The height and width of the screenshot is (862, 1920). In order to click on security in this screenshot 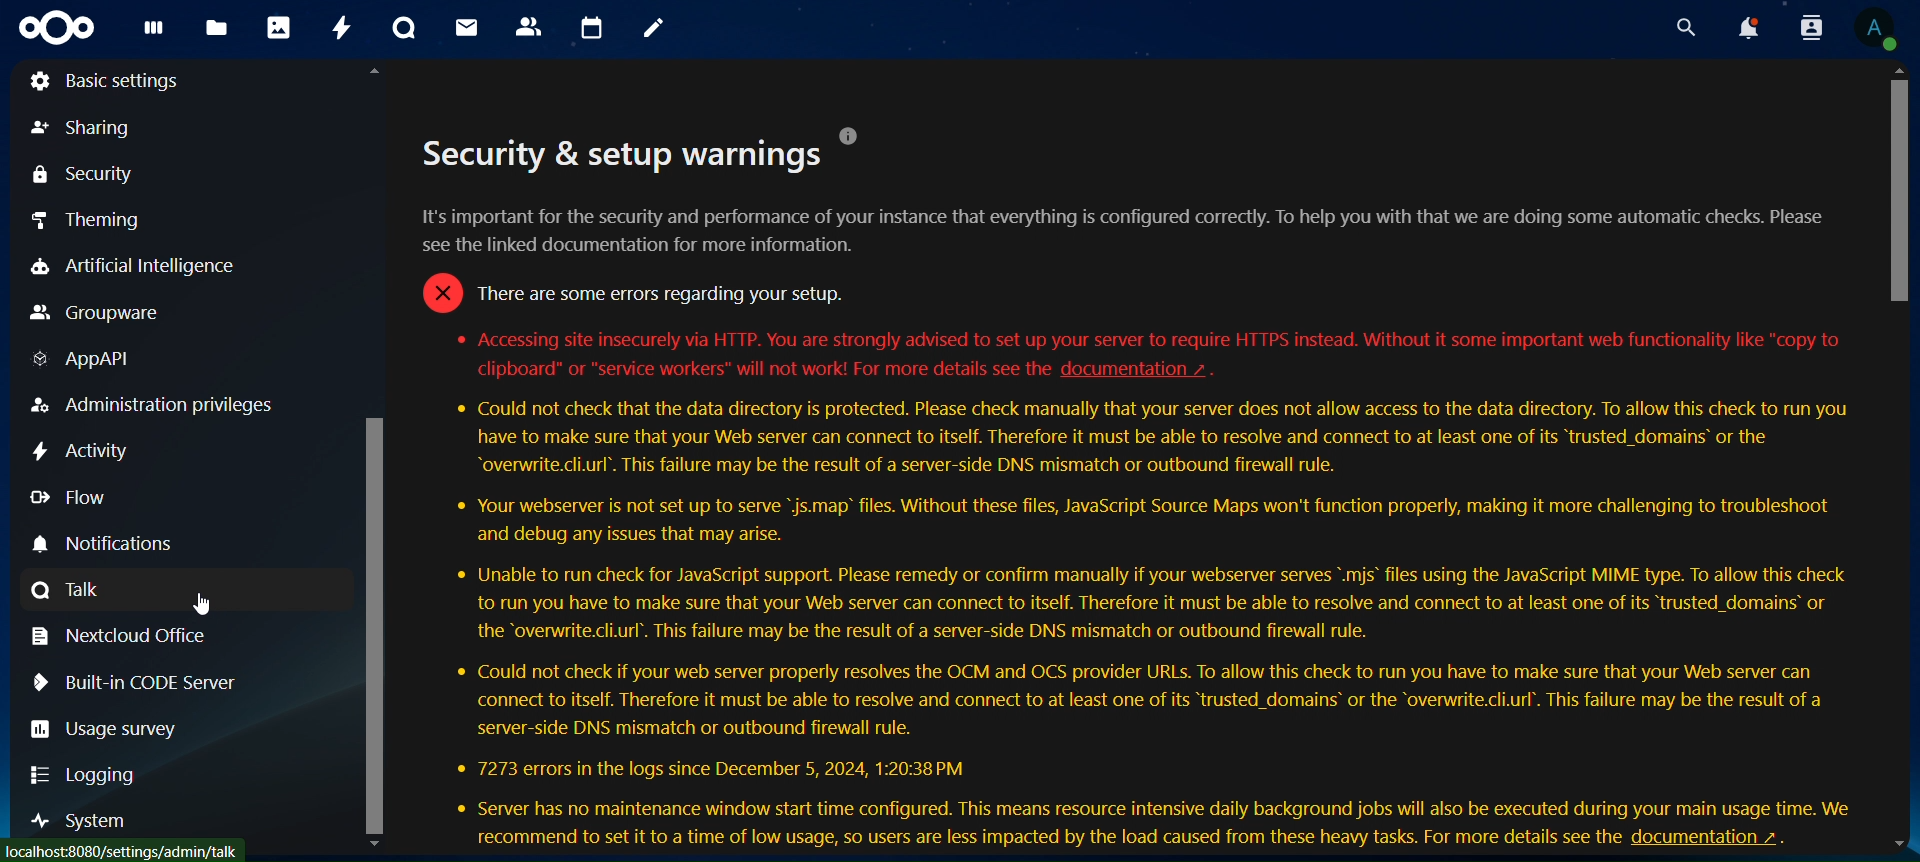, I will do `click(82, 177)`.